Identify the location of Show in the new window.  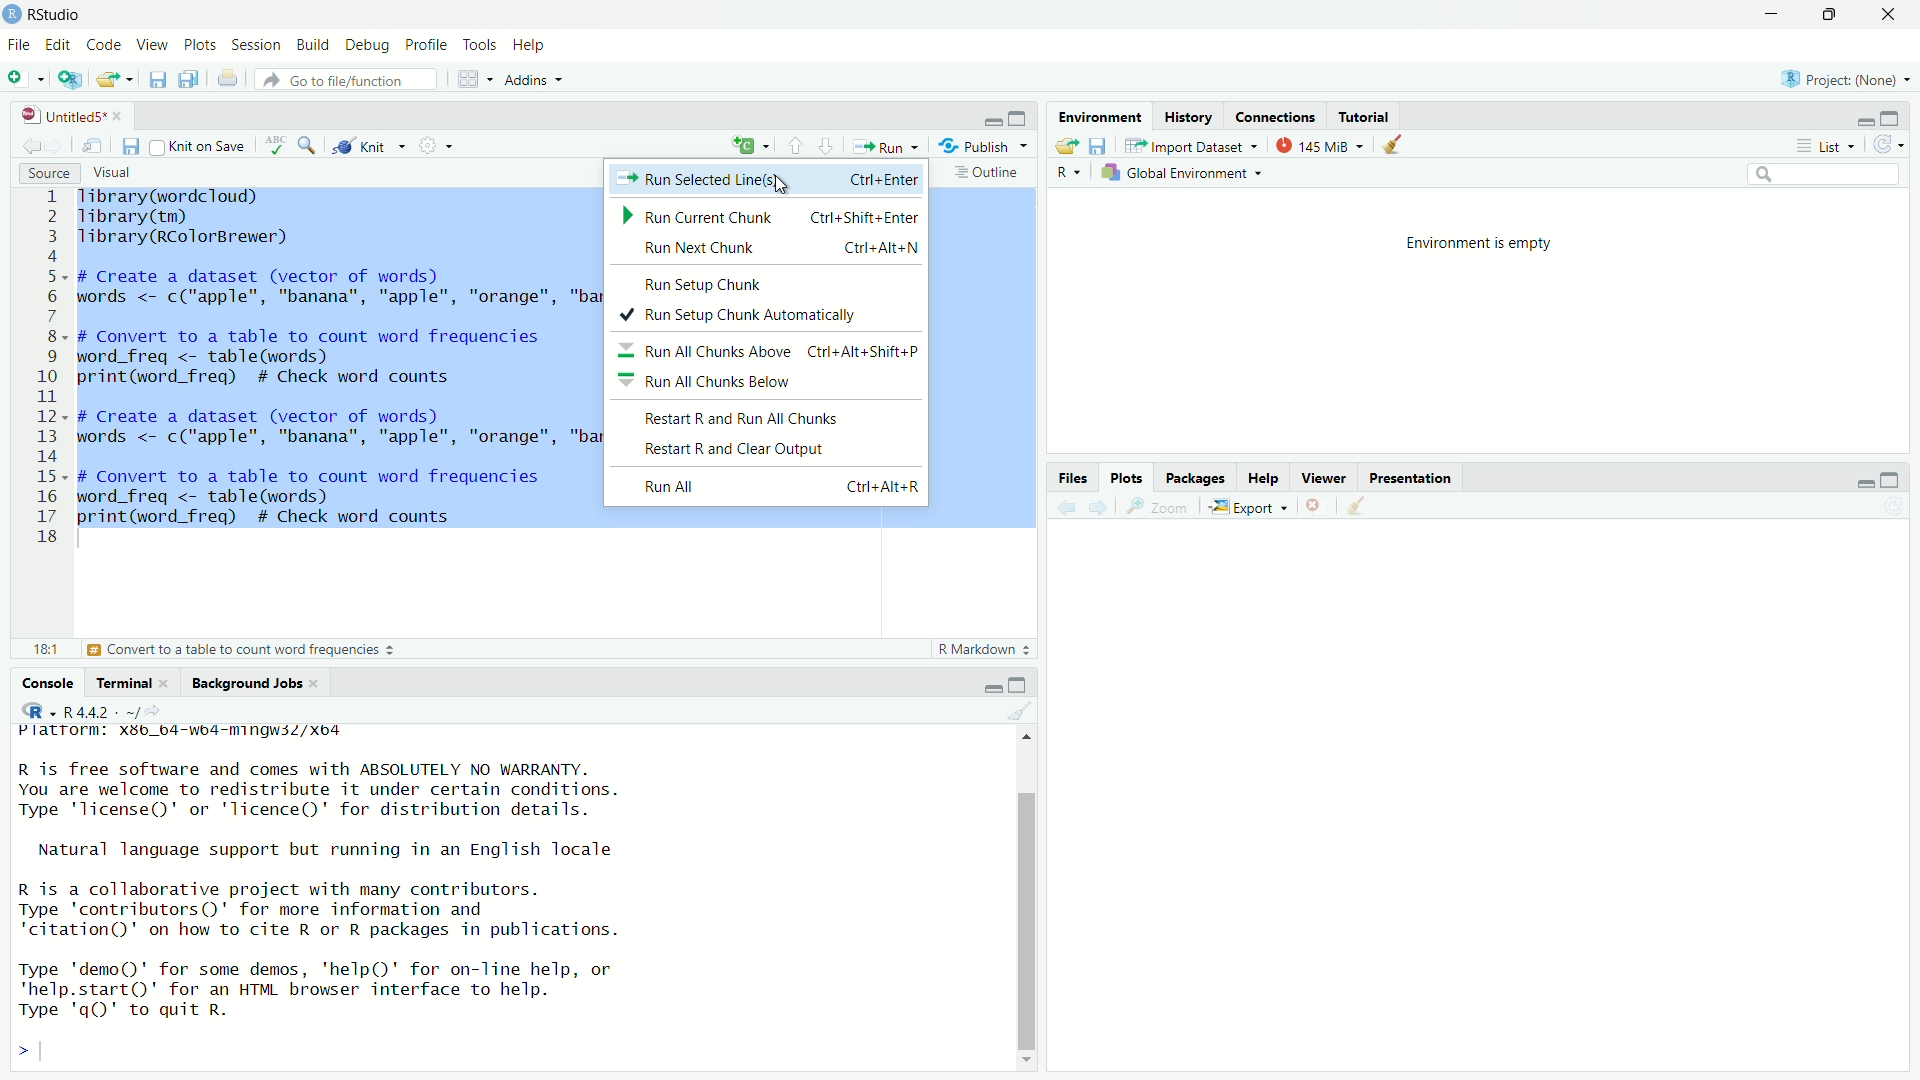
(90, 146).